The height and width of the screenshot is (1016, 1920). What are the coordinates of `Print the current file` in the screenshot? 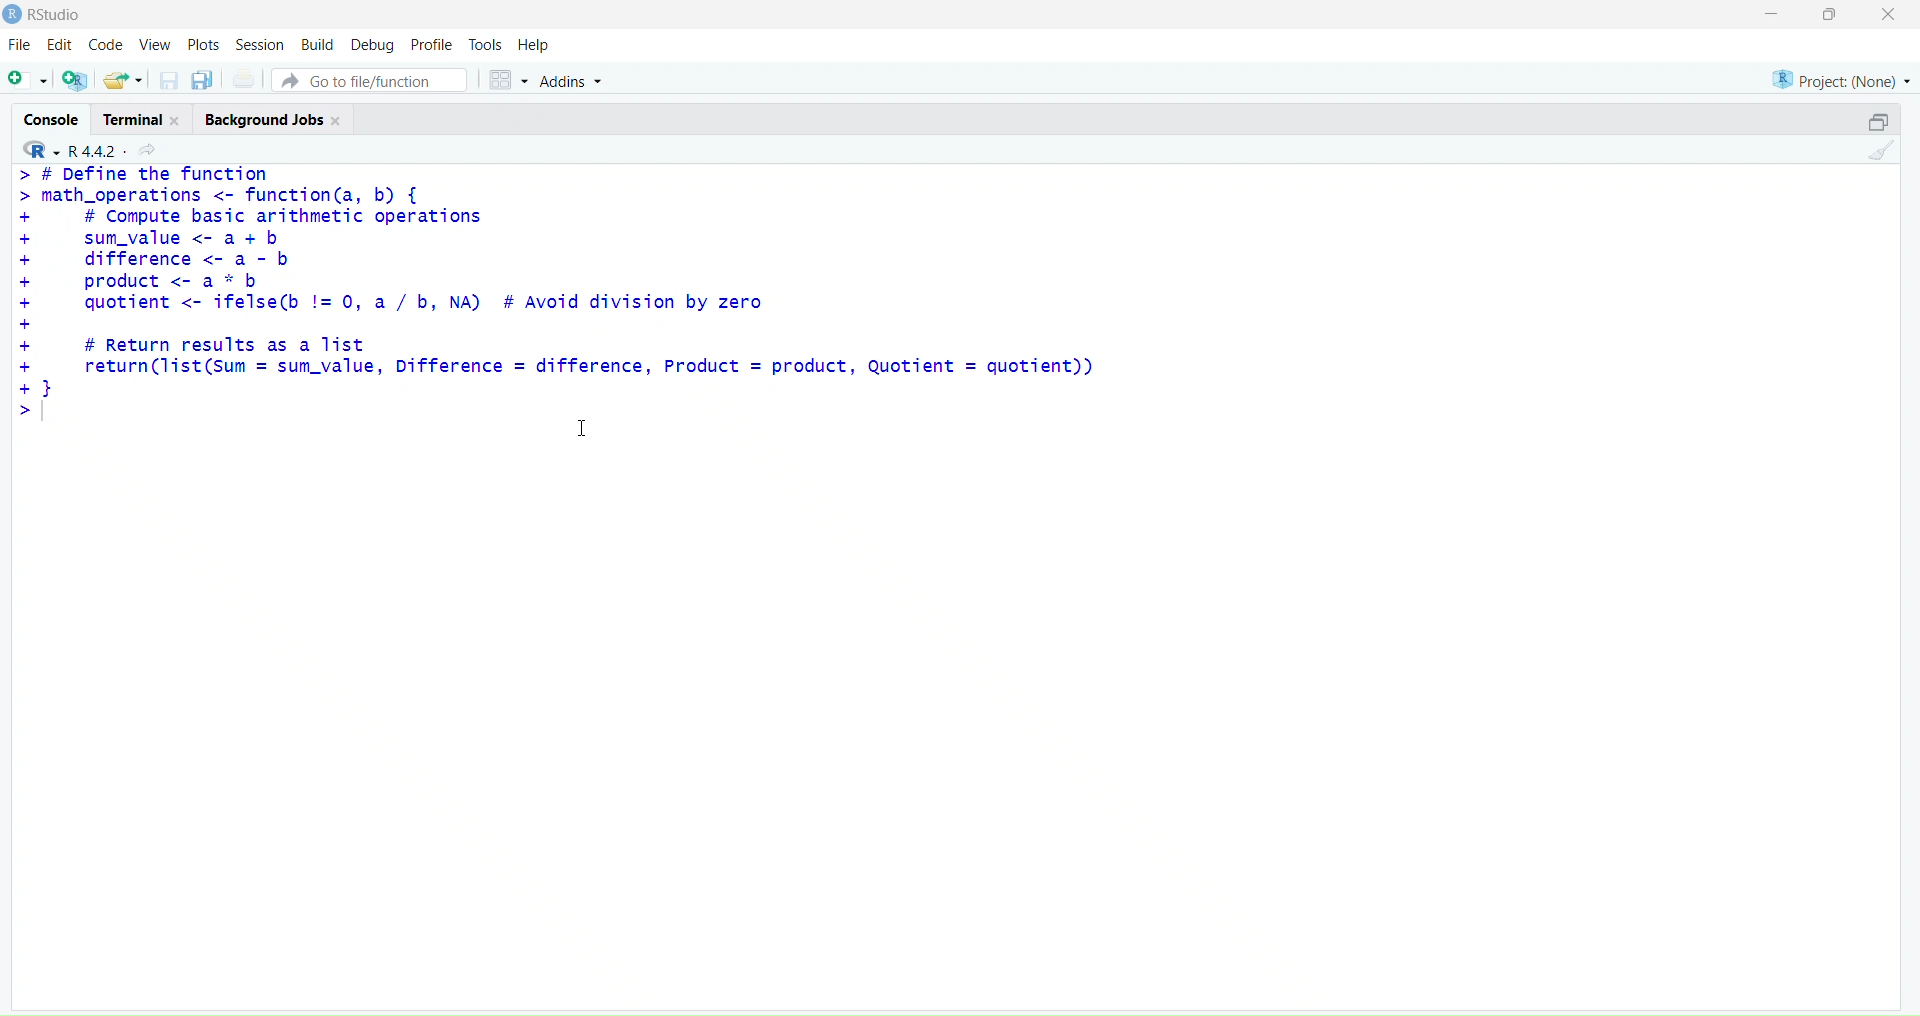 It's located at (243, 78).